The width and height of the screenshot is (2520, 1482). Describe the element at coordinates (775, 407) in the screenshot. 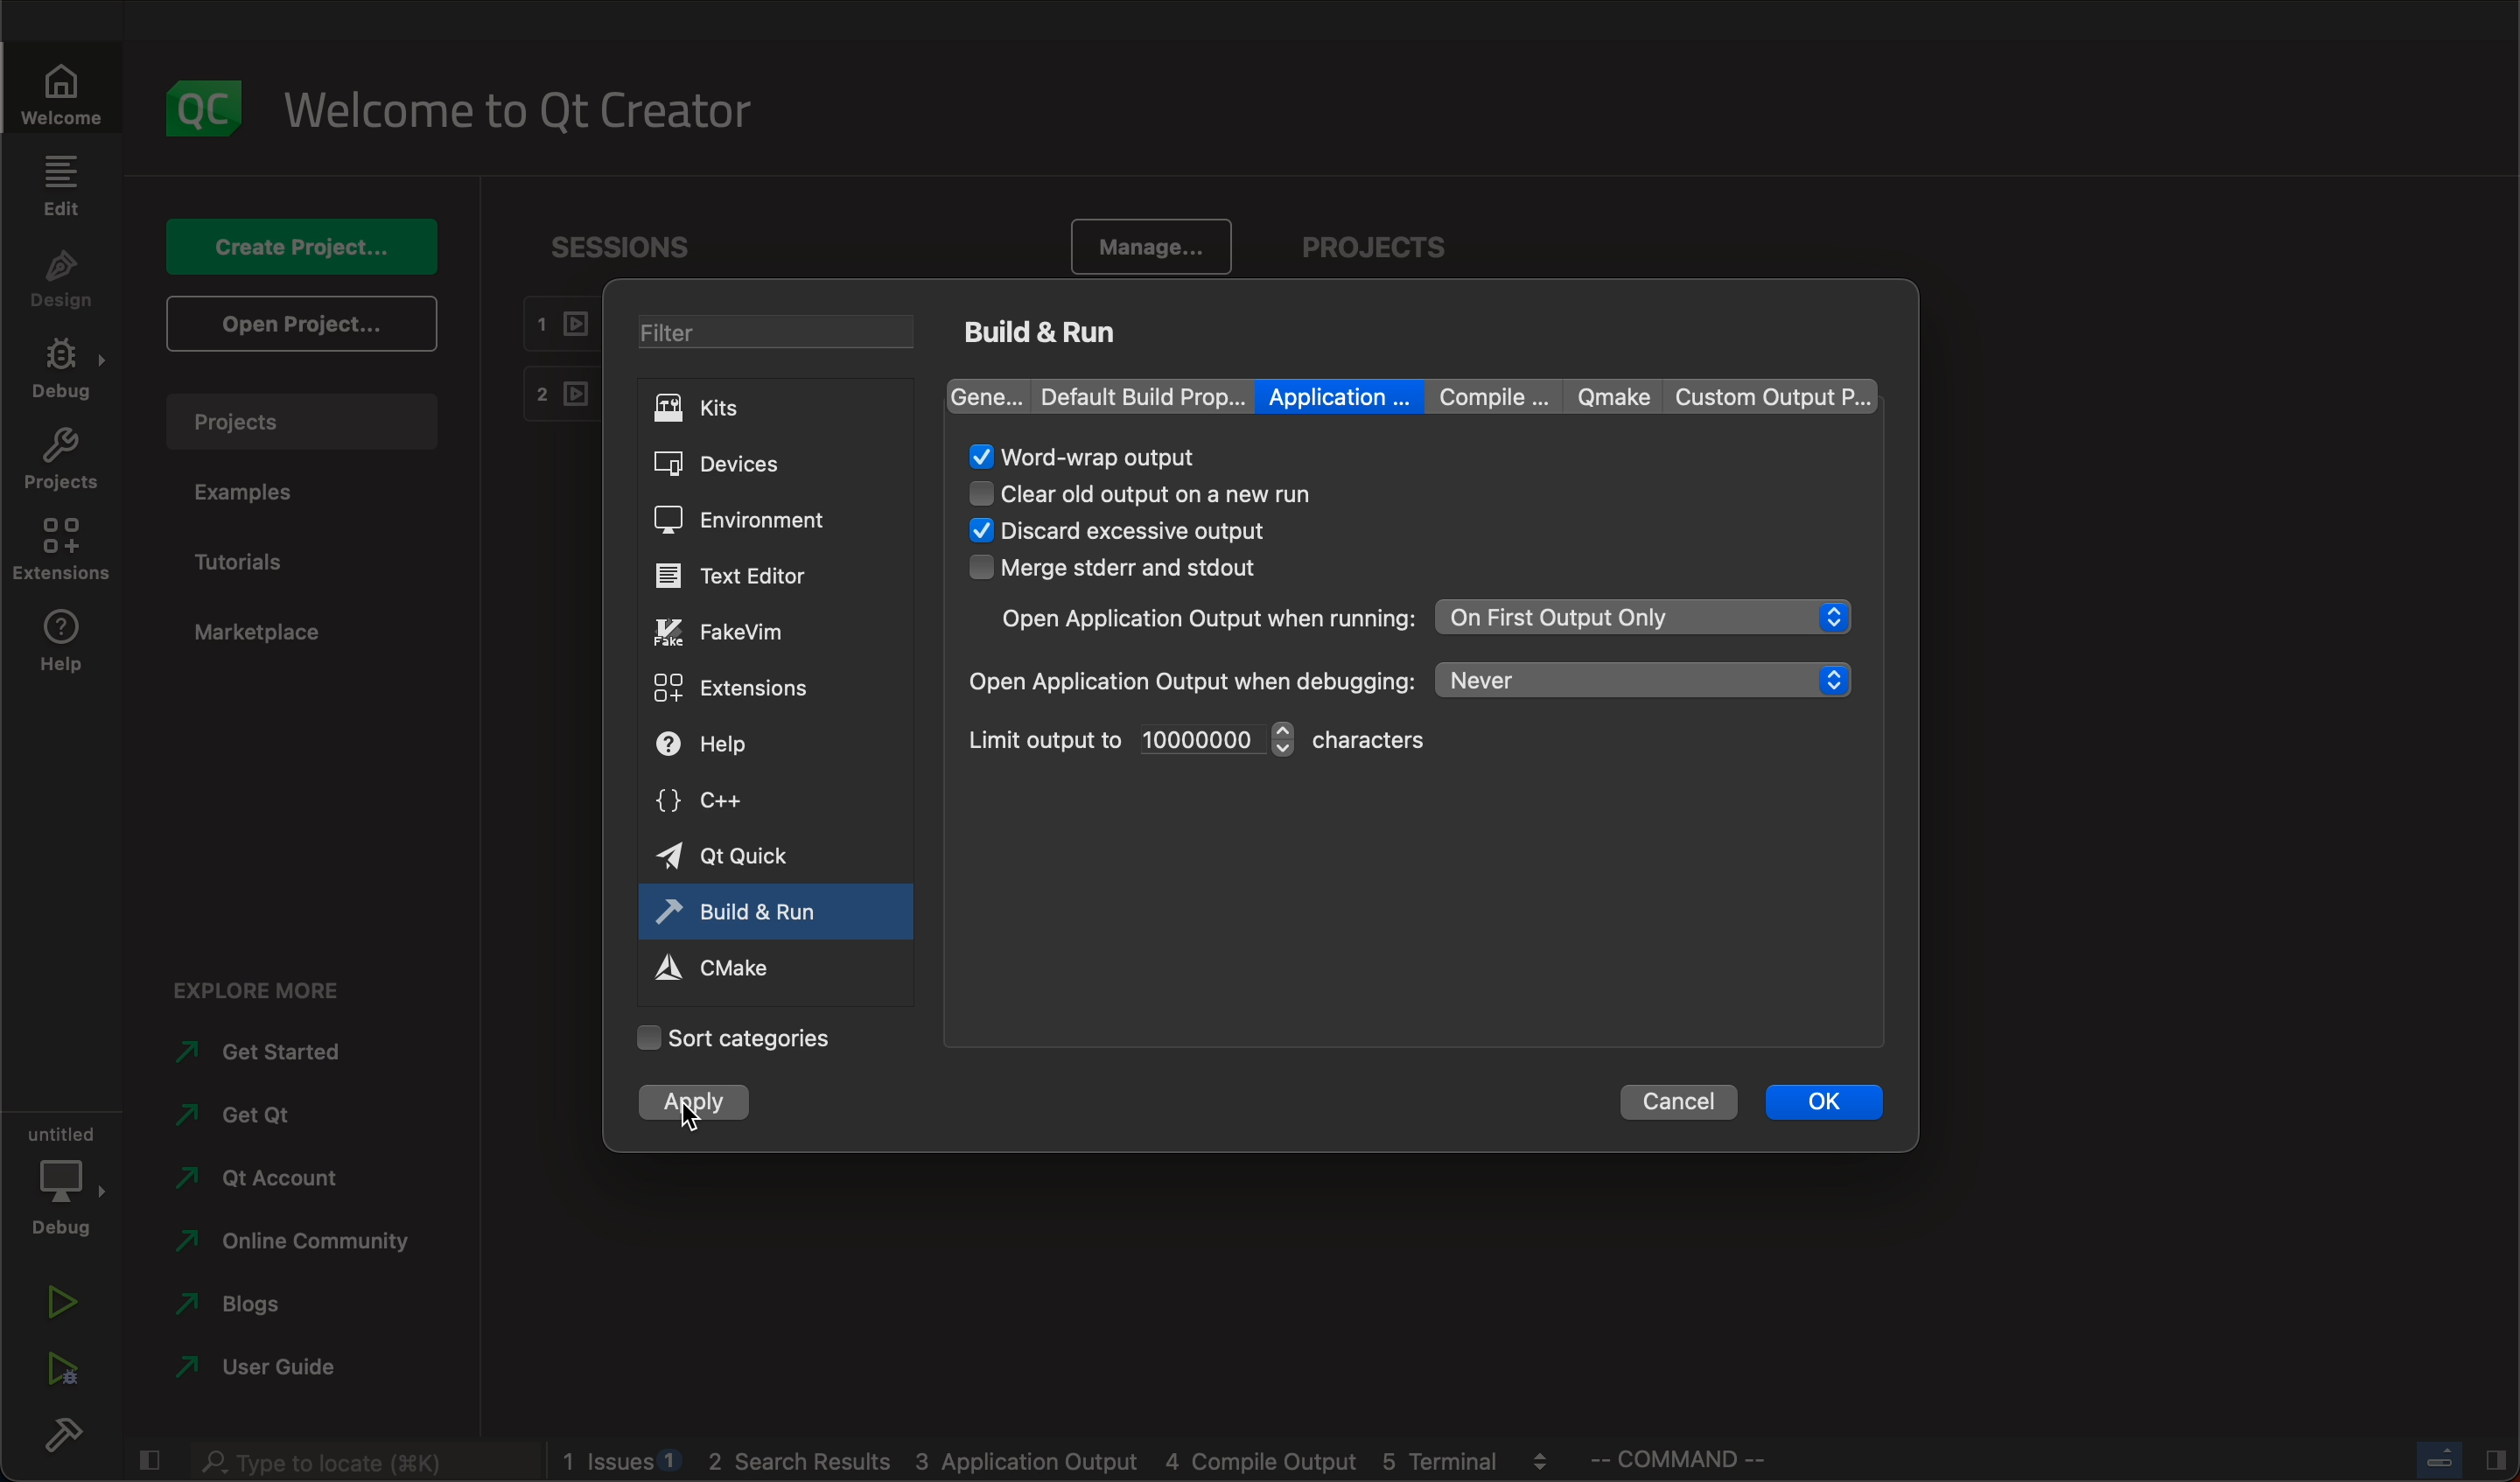

I see `kits` at that location.